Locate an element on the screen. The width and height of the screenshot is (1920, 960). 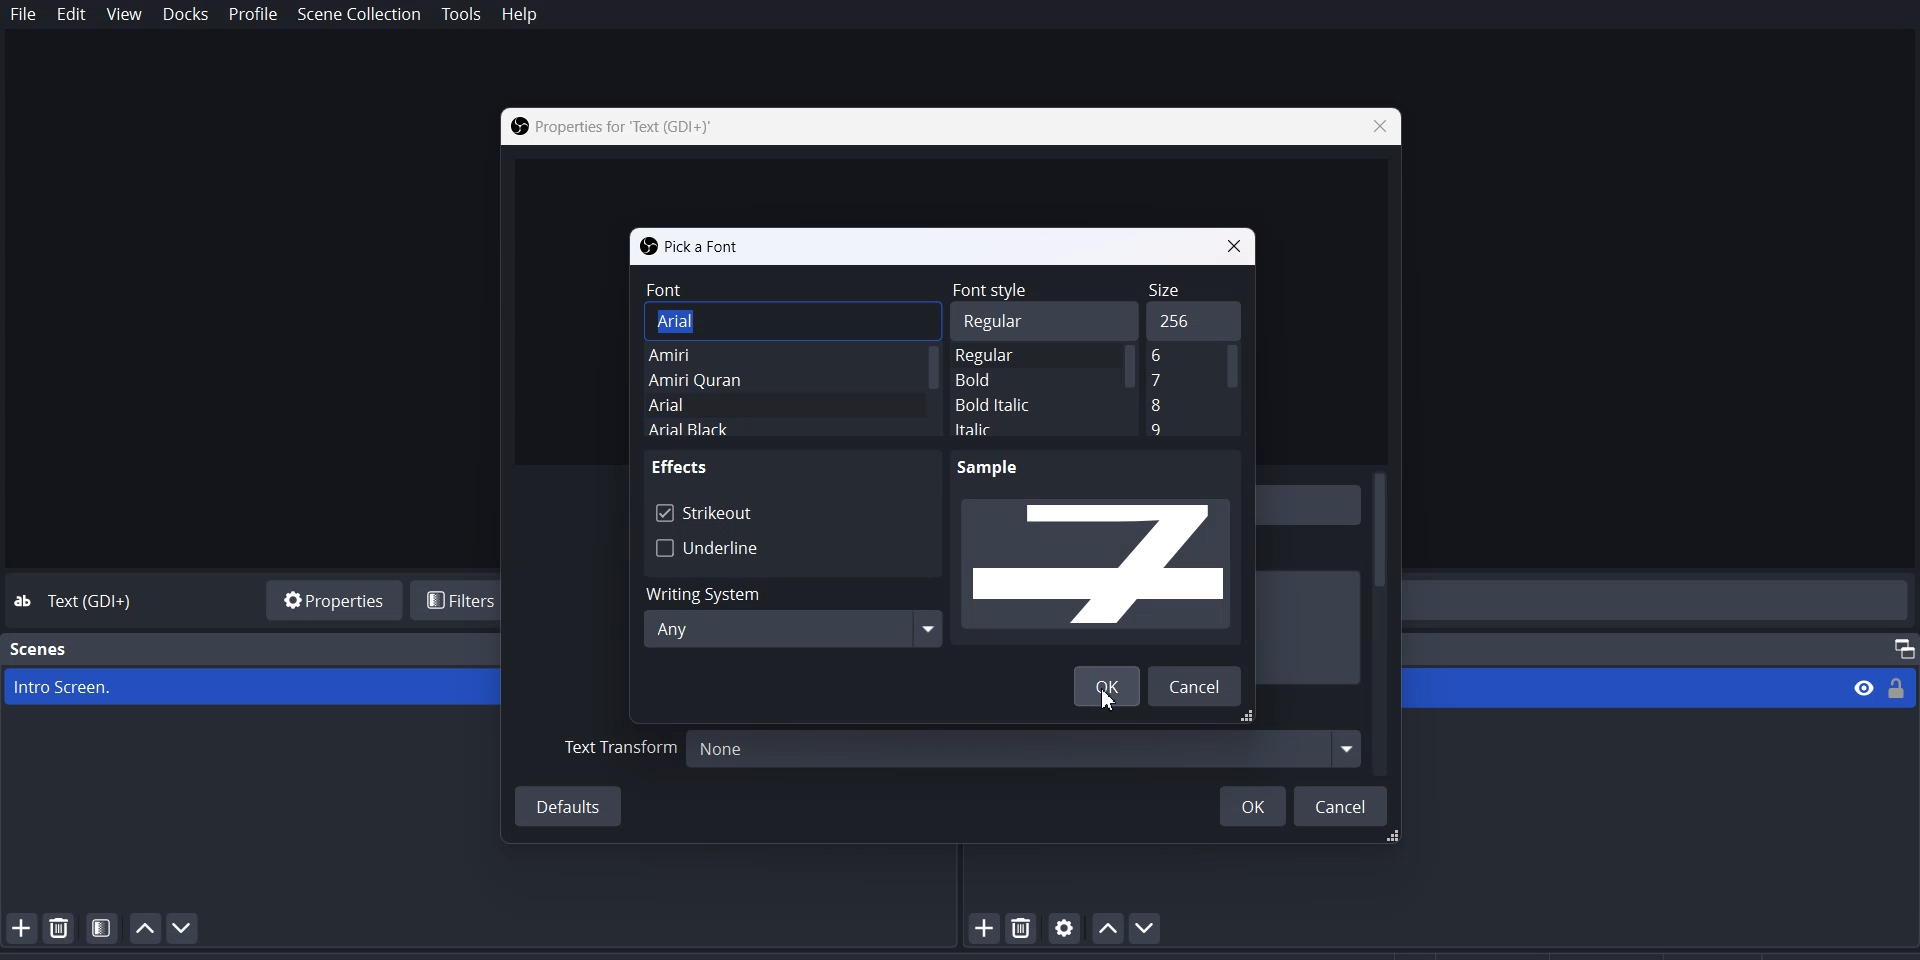
Bold Italic is located at coordinates (1006, 404).